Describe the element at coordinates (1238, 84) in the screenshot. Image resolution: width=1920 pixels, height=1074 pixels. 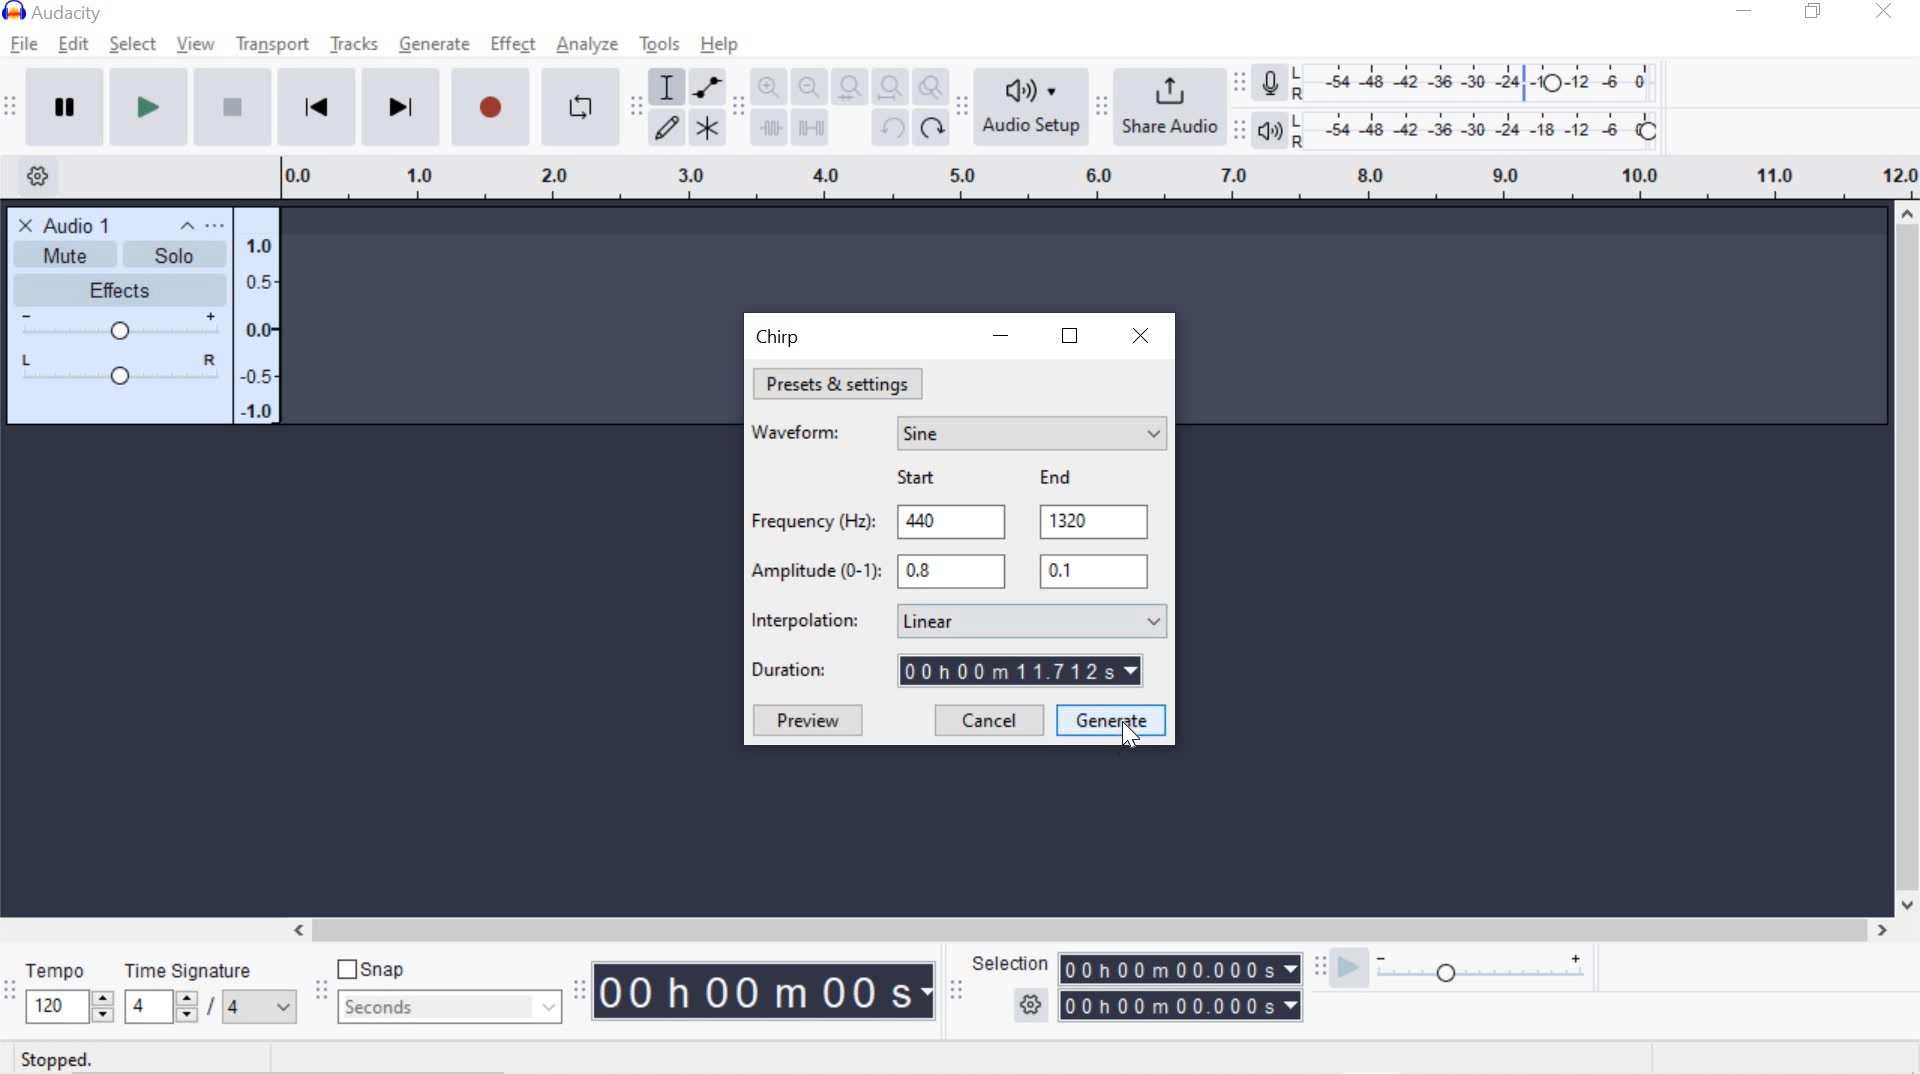
I see `Recording meter toolbar` at that location.